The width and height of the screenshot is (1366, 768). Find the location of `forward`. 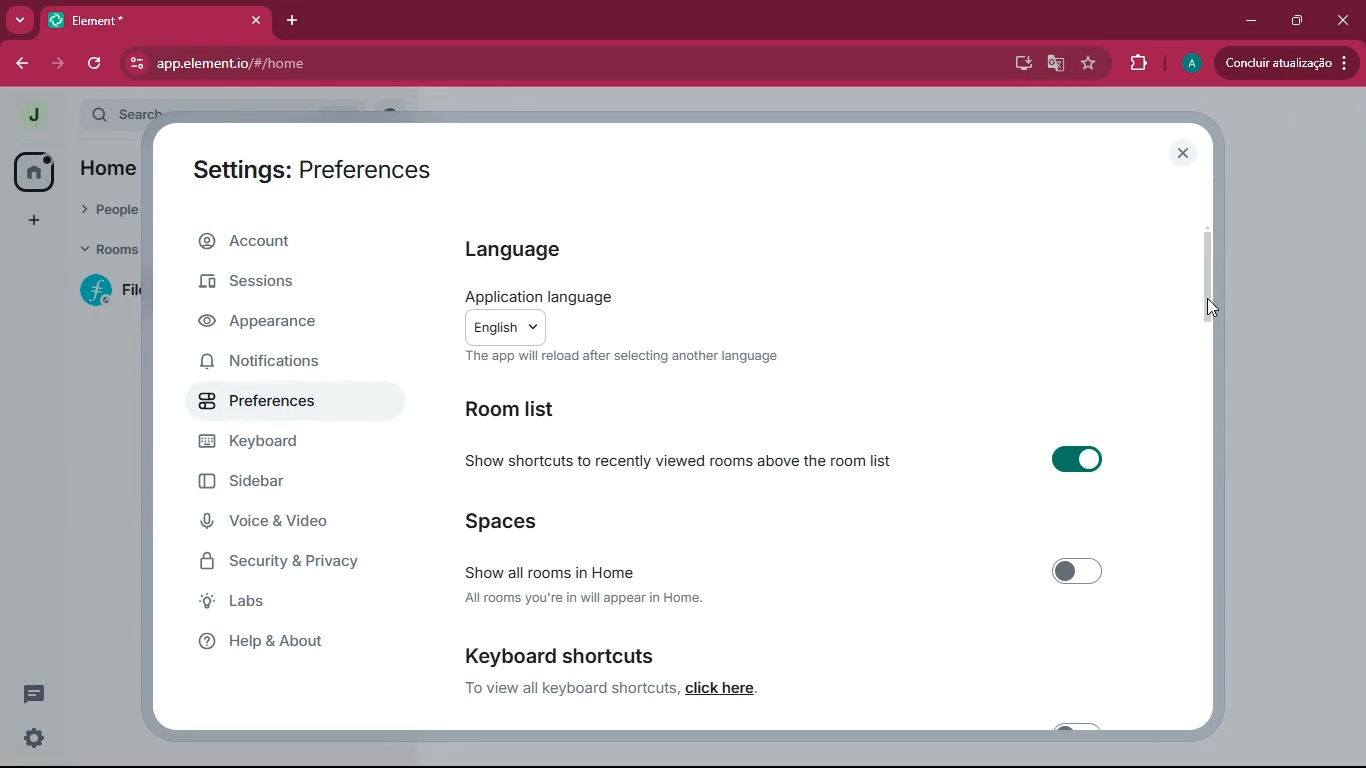

forward is located at coordinates (61, 64).